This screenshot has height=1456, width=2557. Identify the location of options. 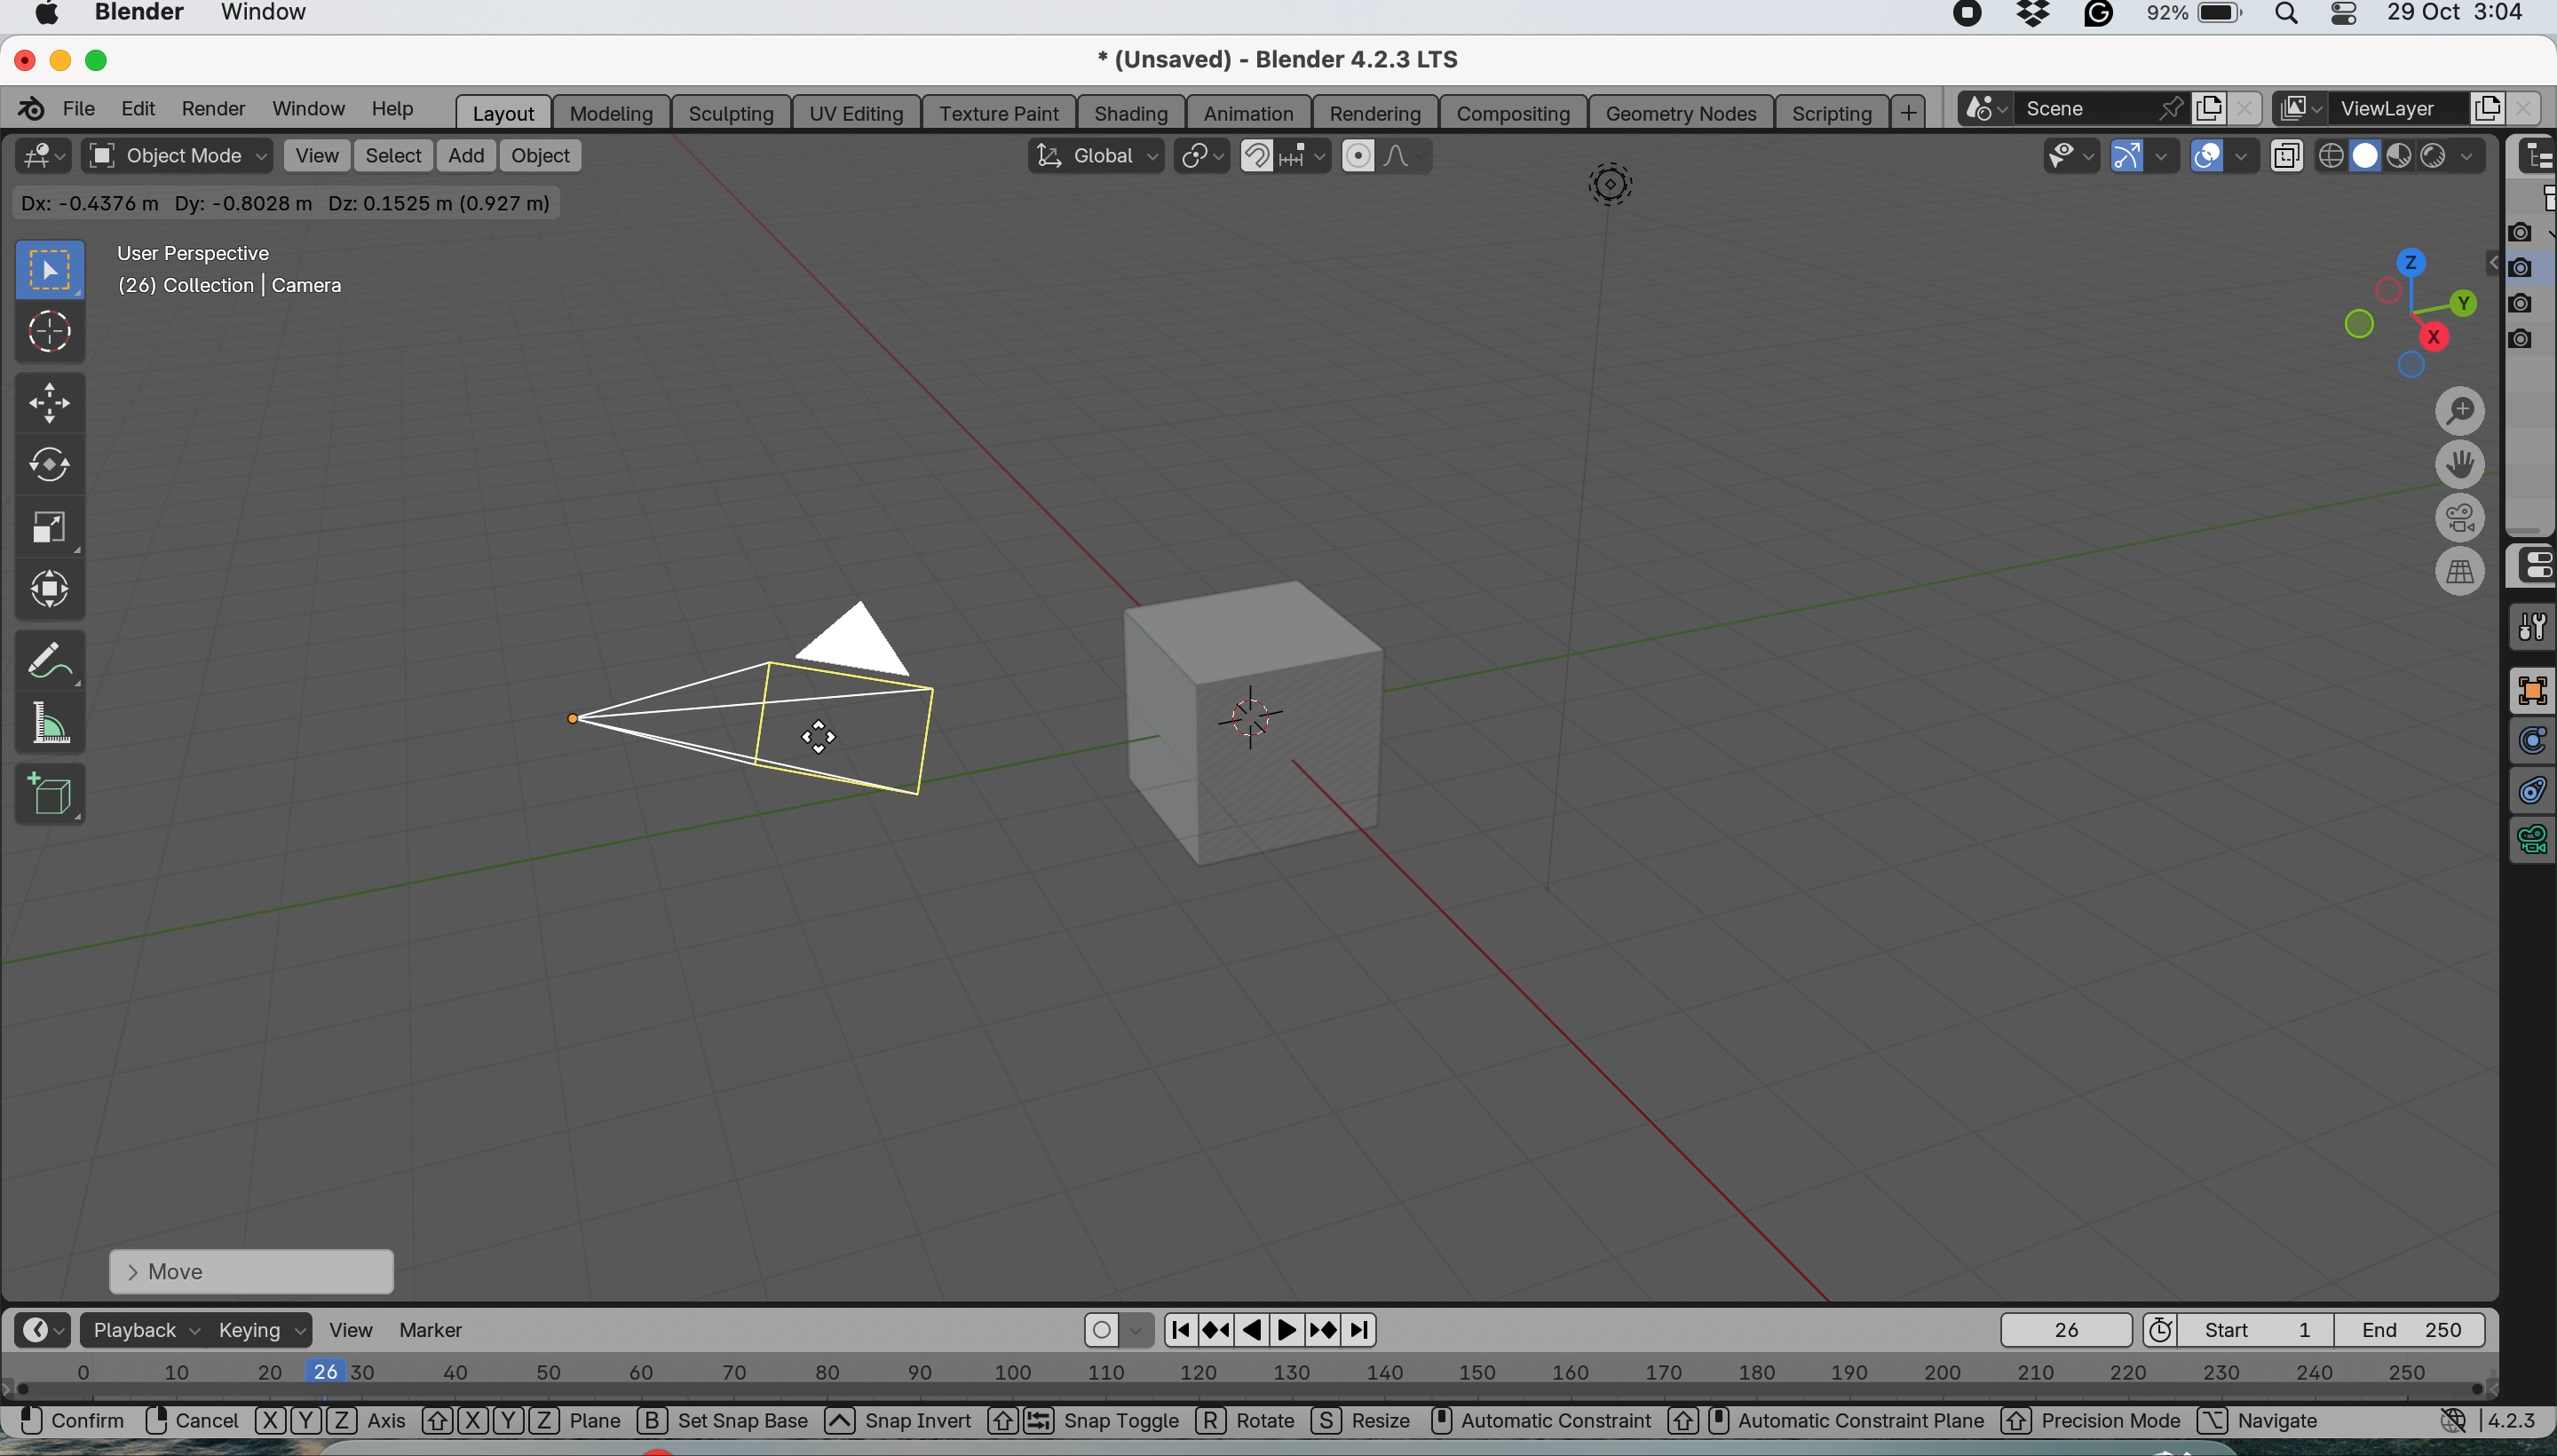
(2430, 201).